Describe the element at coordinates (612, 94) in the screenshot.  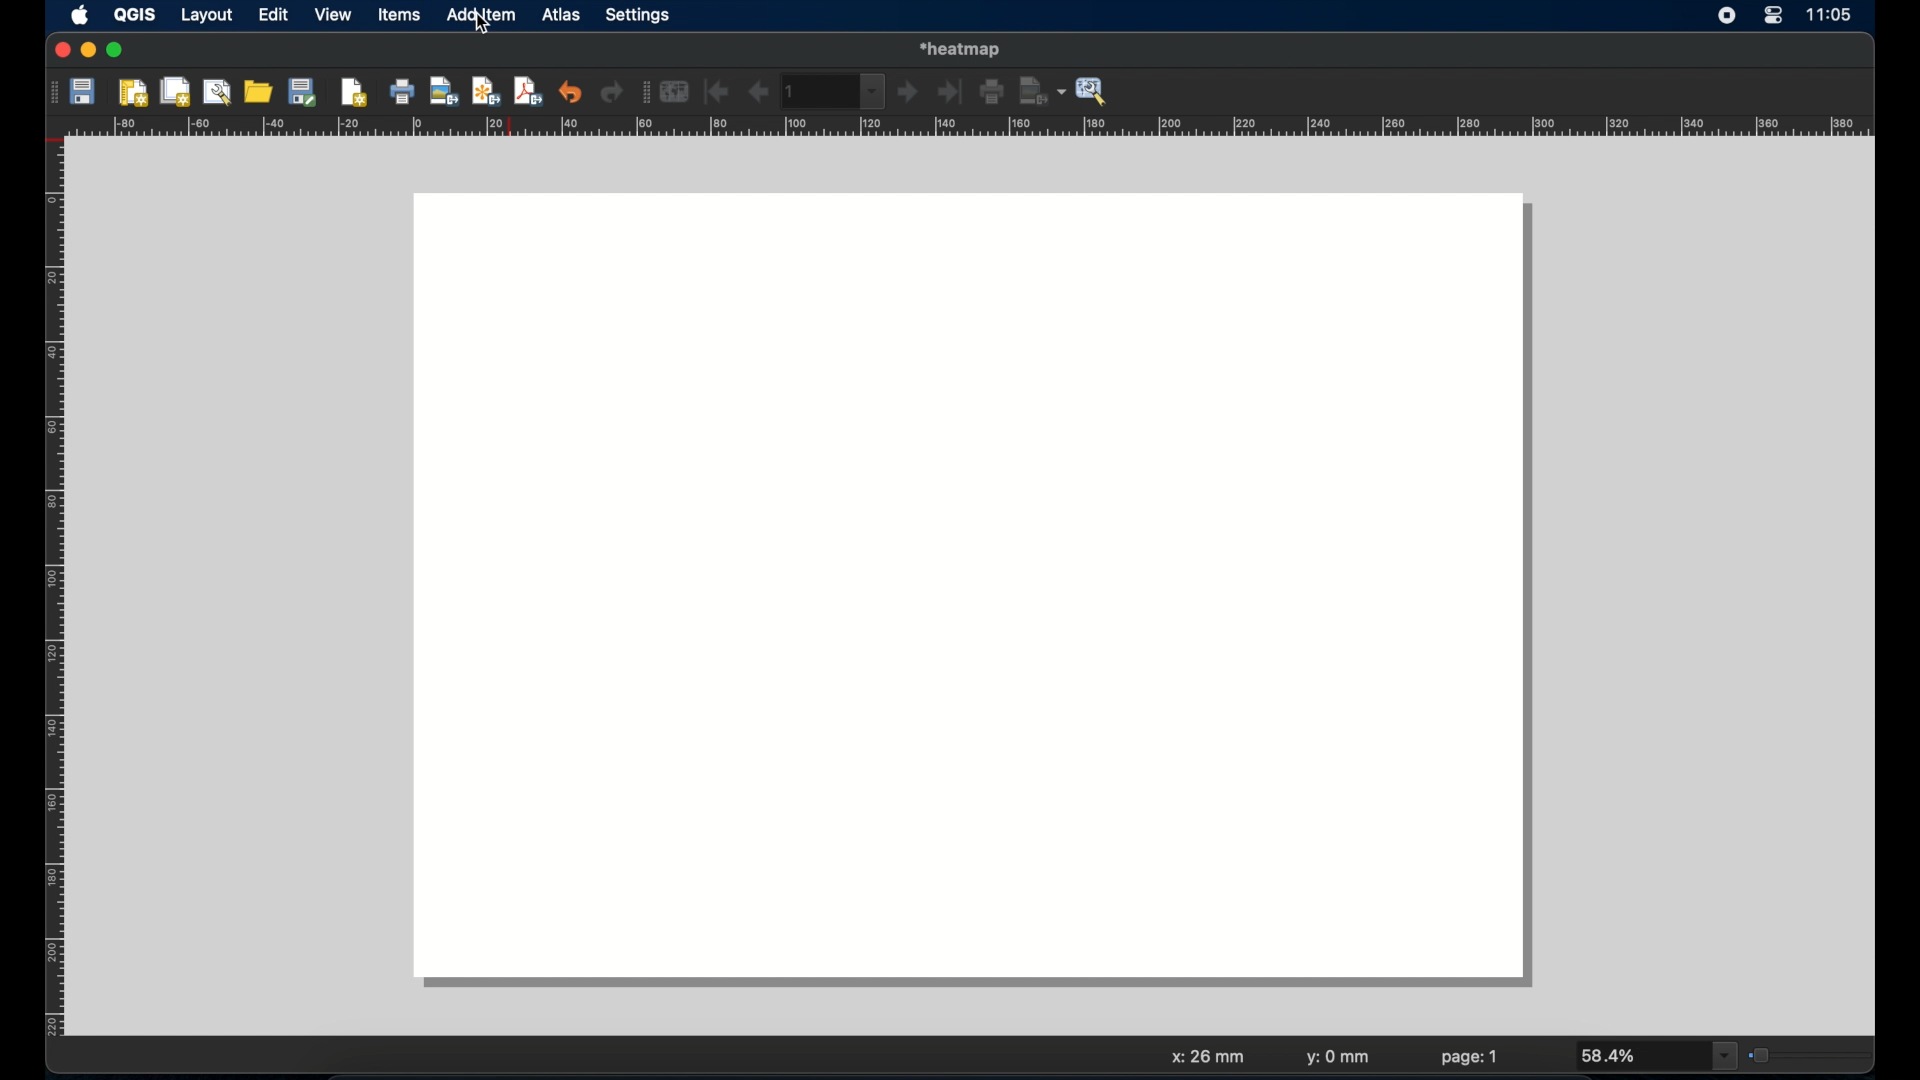
I see `redo ` at that location.